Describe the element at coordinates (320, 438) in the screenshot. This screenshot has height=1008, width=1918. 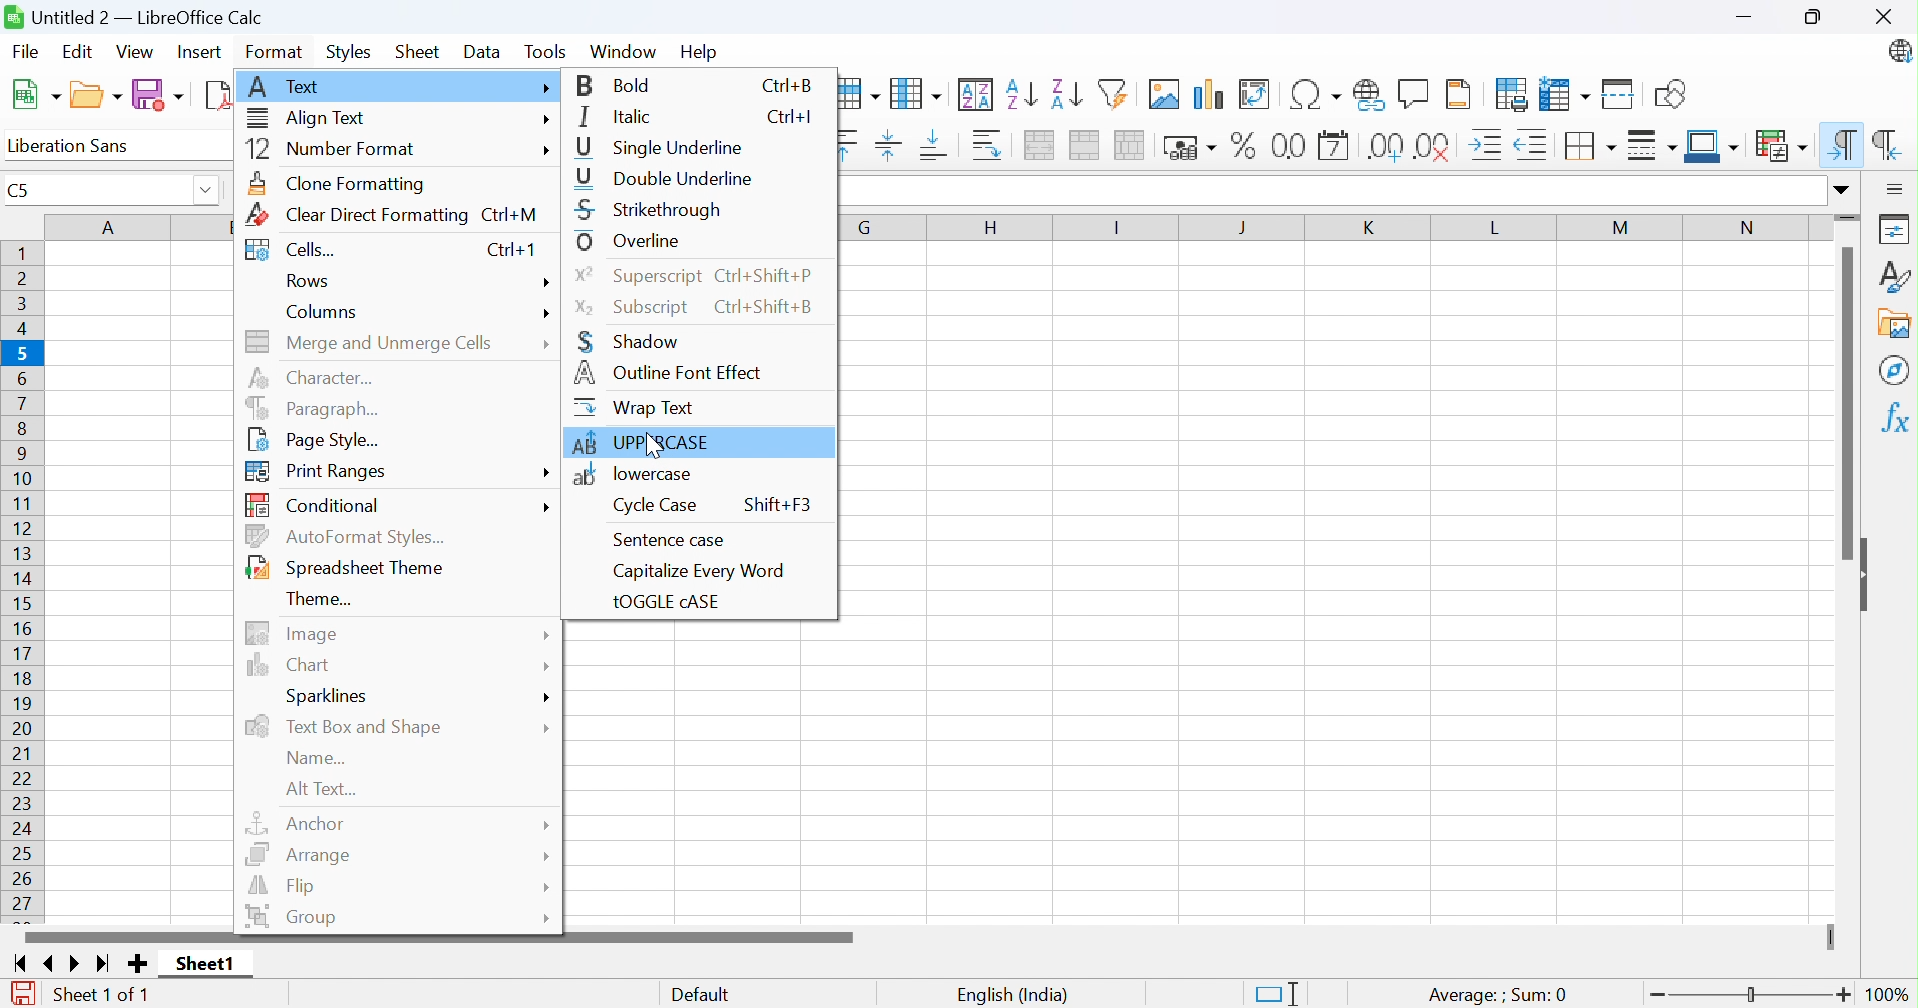
I see `Page style` at that location.